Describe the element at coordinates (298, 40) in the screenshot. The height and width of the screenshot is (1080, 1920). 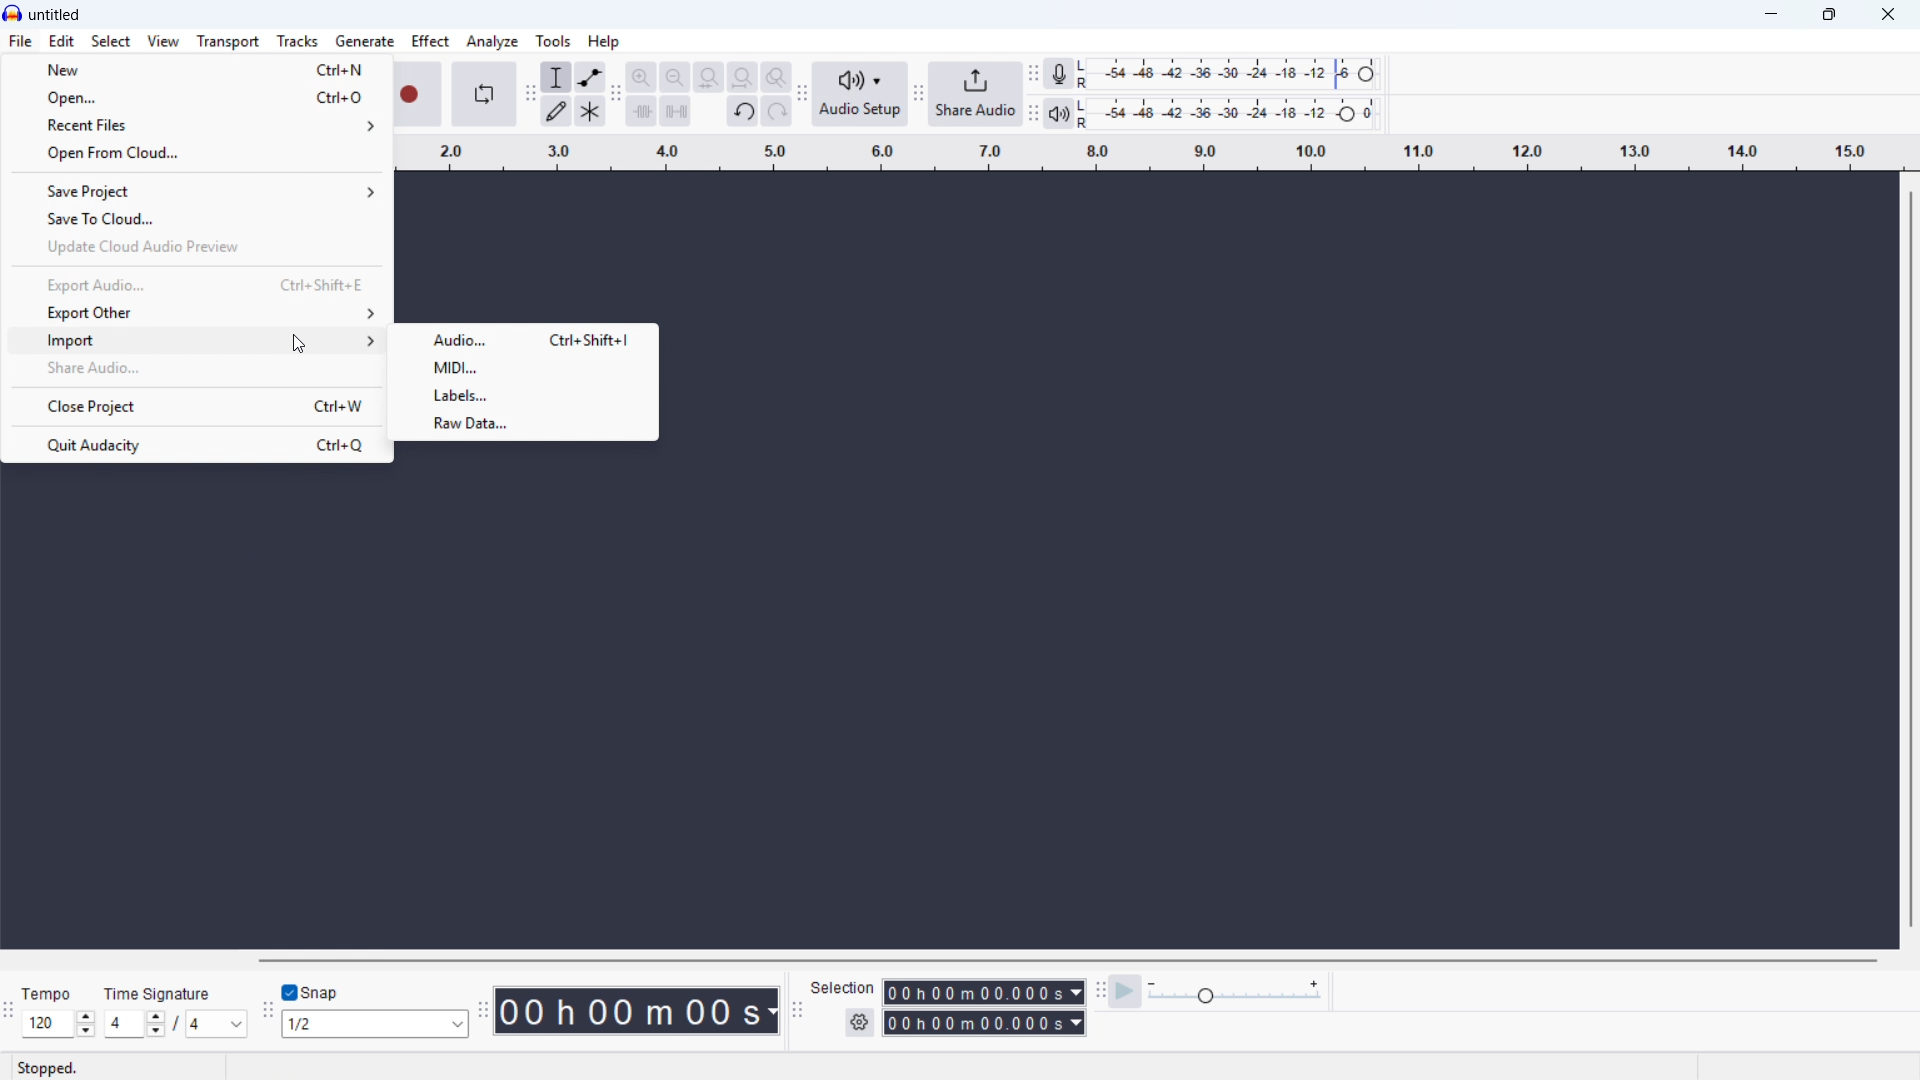
I see `Tracks ` at that location.